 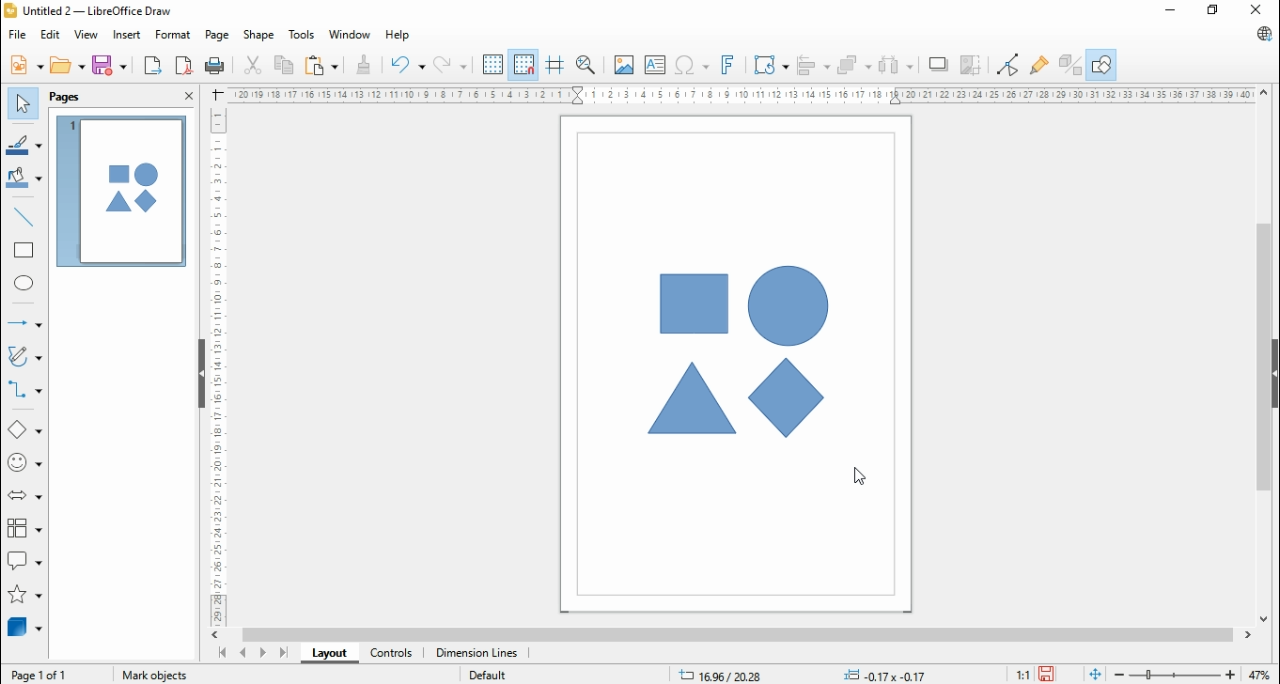 What do you see at coordinates (587, 64) in the screenshot?
I see `pan and zoom` at bounding box center [587, 64].